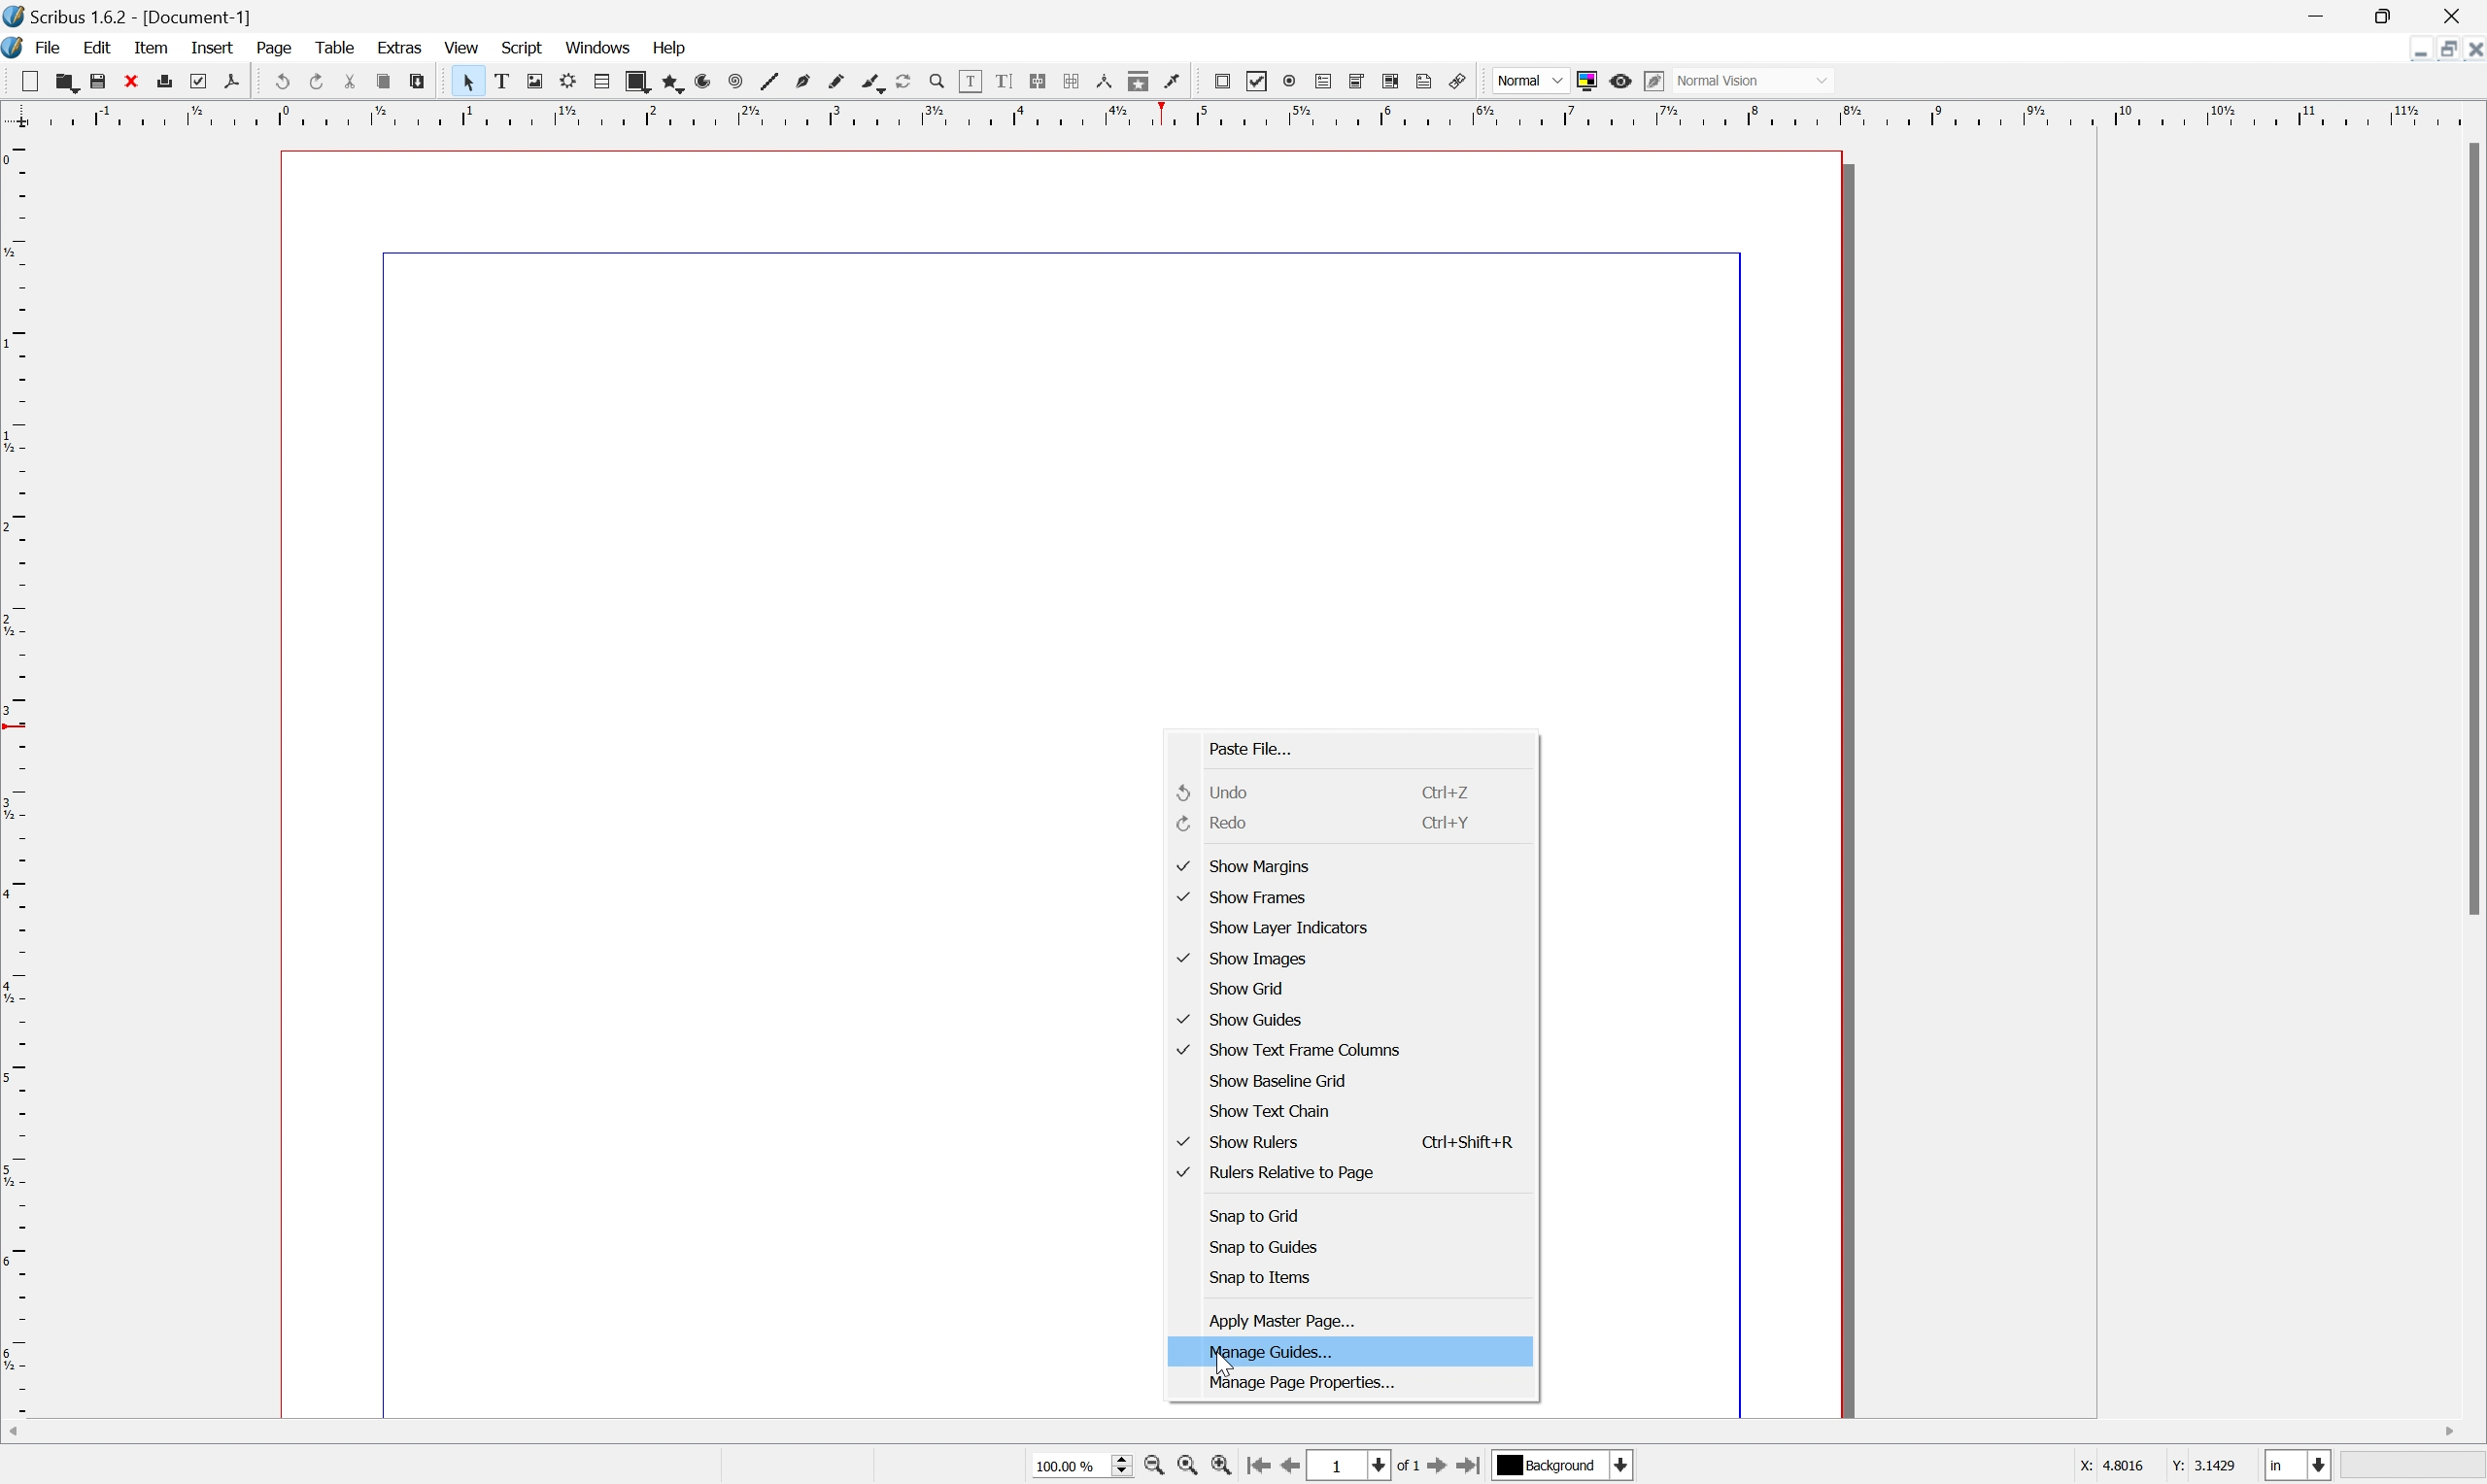 This screenshot has height=1484, width=2487. Describe the element at coordinates (232, 83) in the screenshot. I see `export directly as PDF` at that location.